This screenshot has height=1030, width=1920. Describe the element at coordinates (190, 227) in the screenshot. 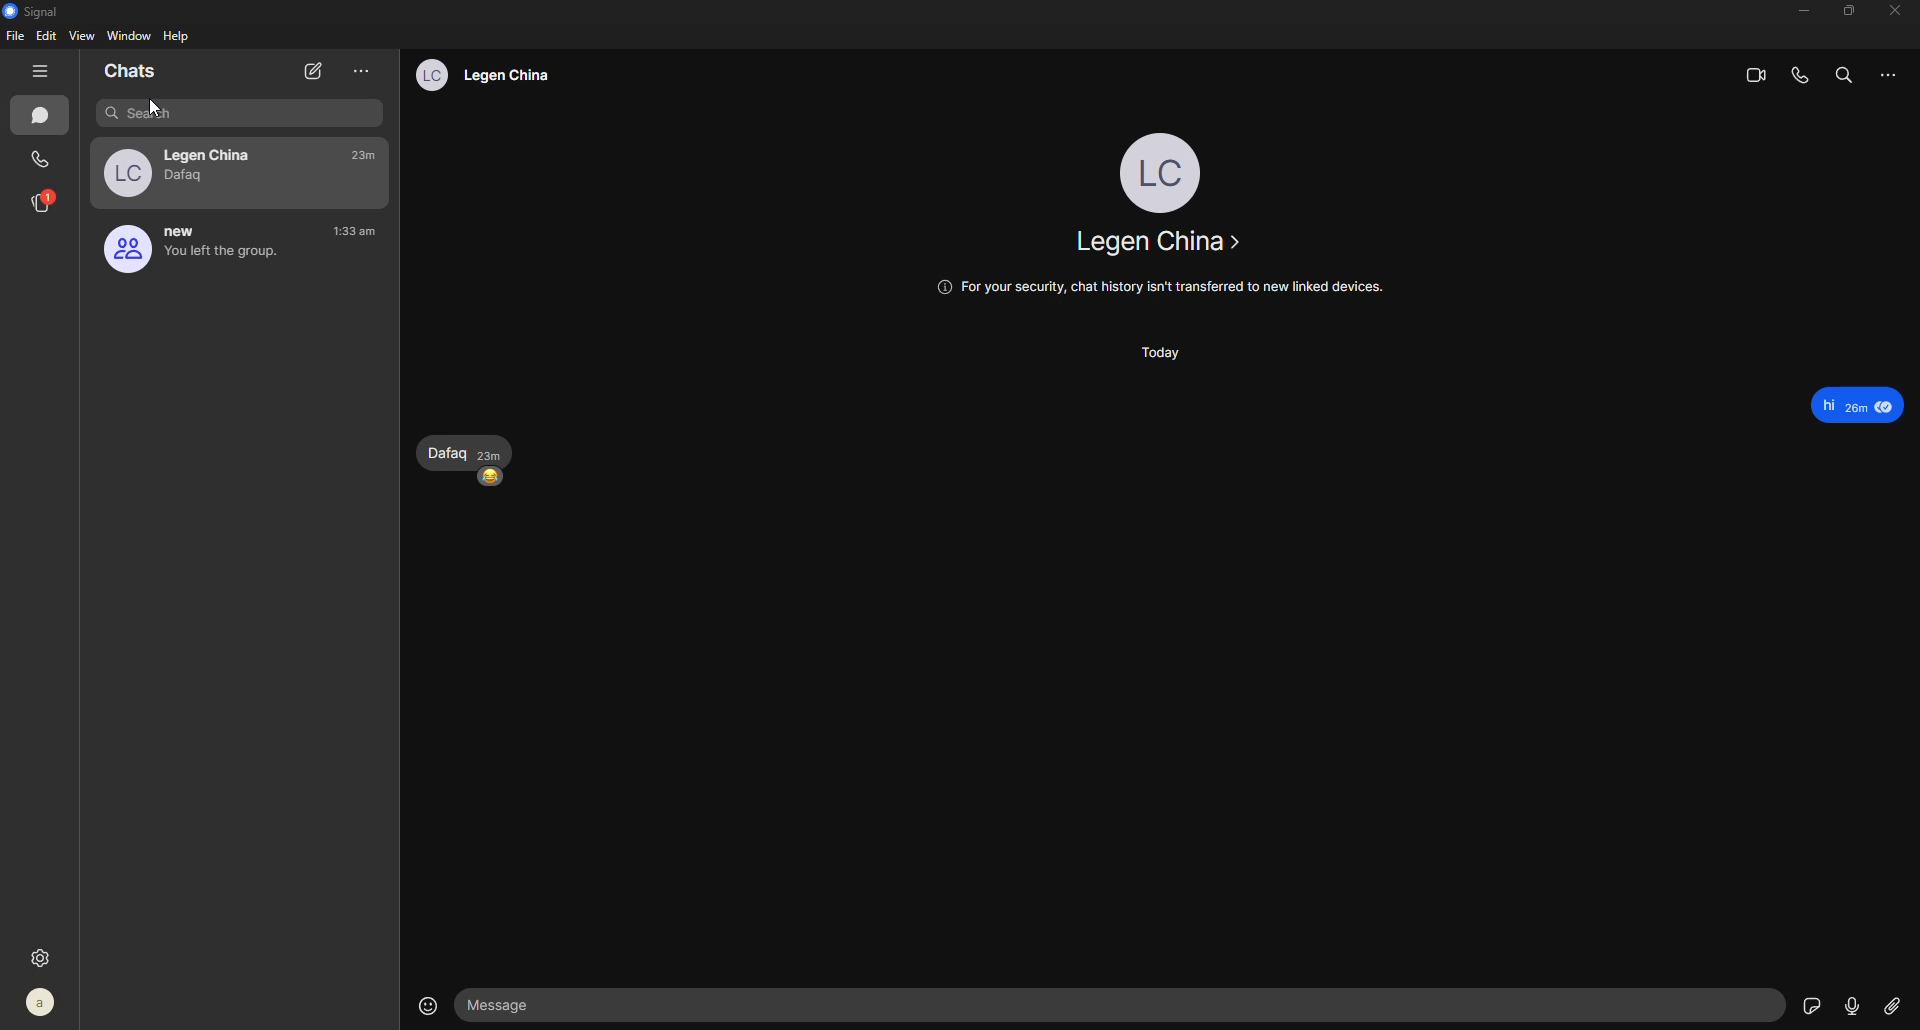

I see `new` at that location.